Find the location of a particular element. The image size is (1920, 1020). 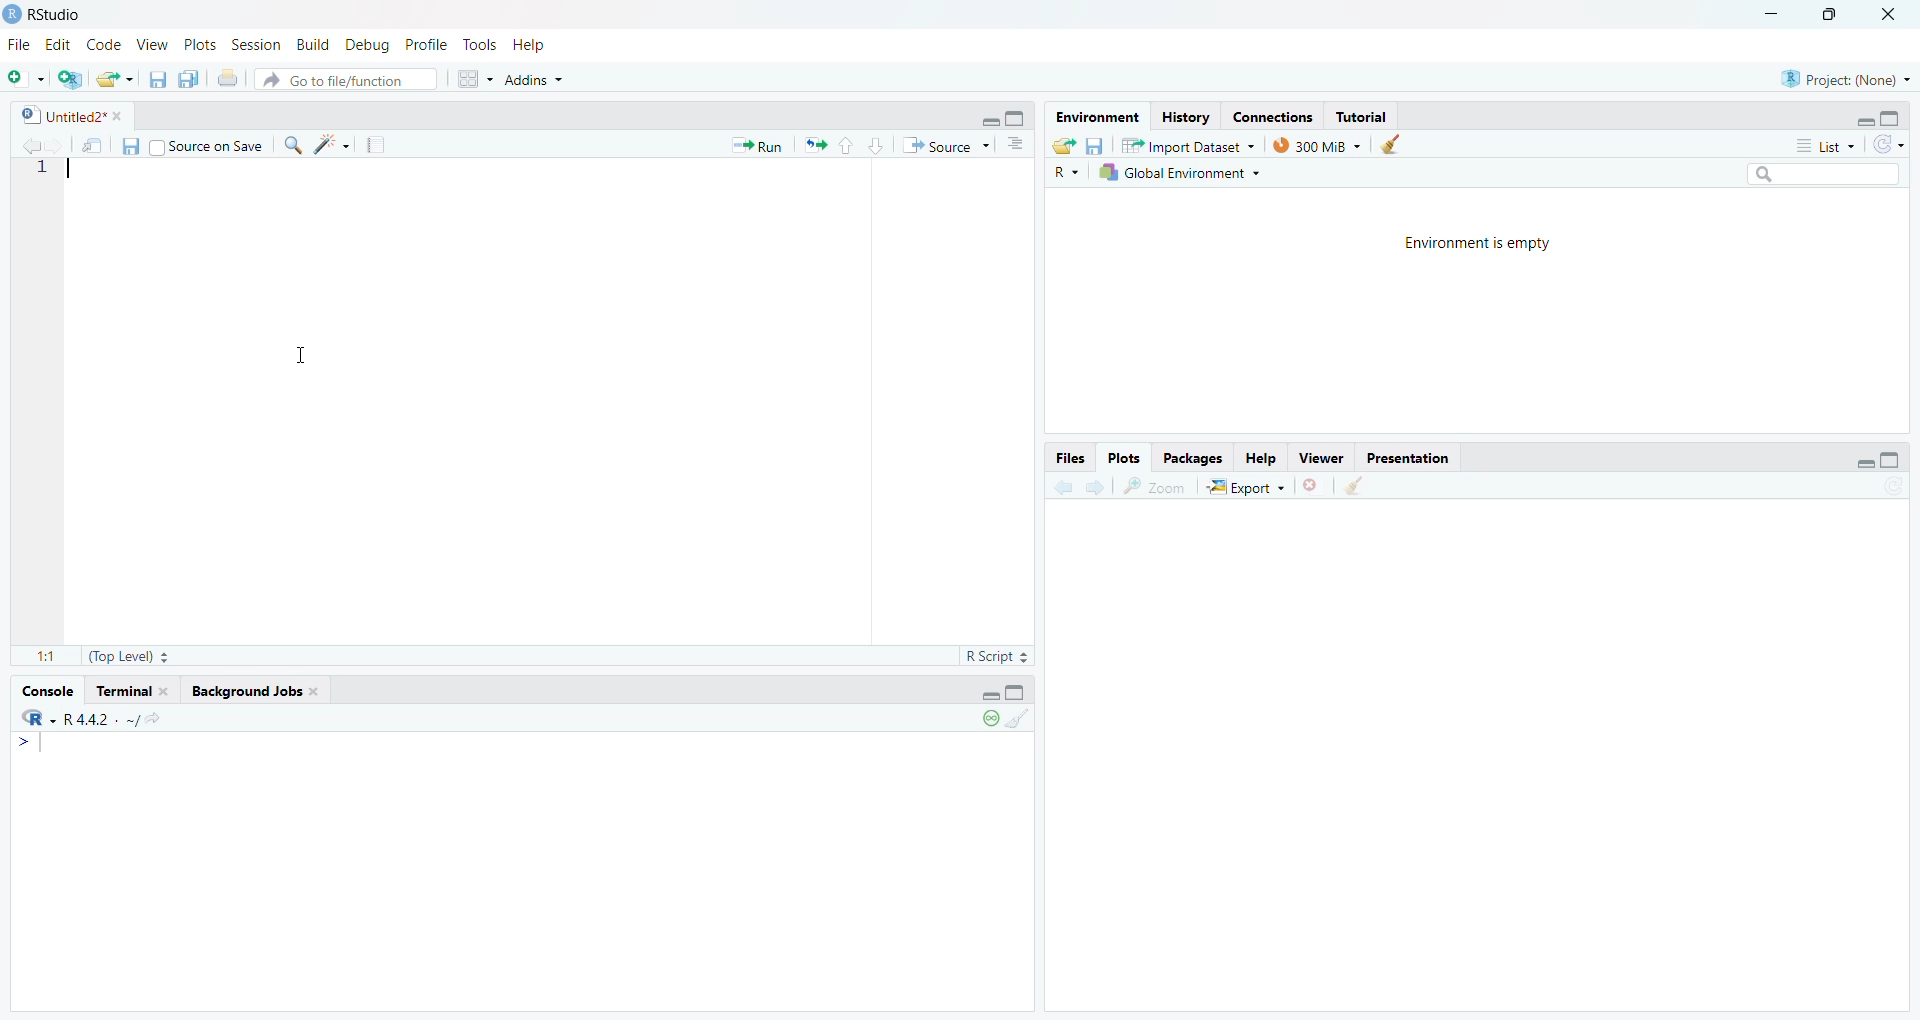

Source on Save is located at coordinates (206, 147).